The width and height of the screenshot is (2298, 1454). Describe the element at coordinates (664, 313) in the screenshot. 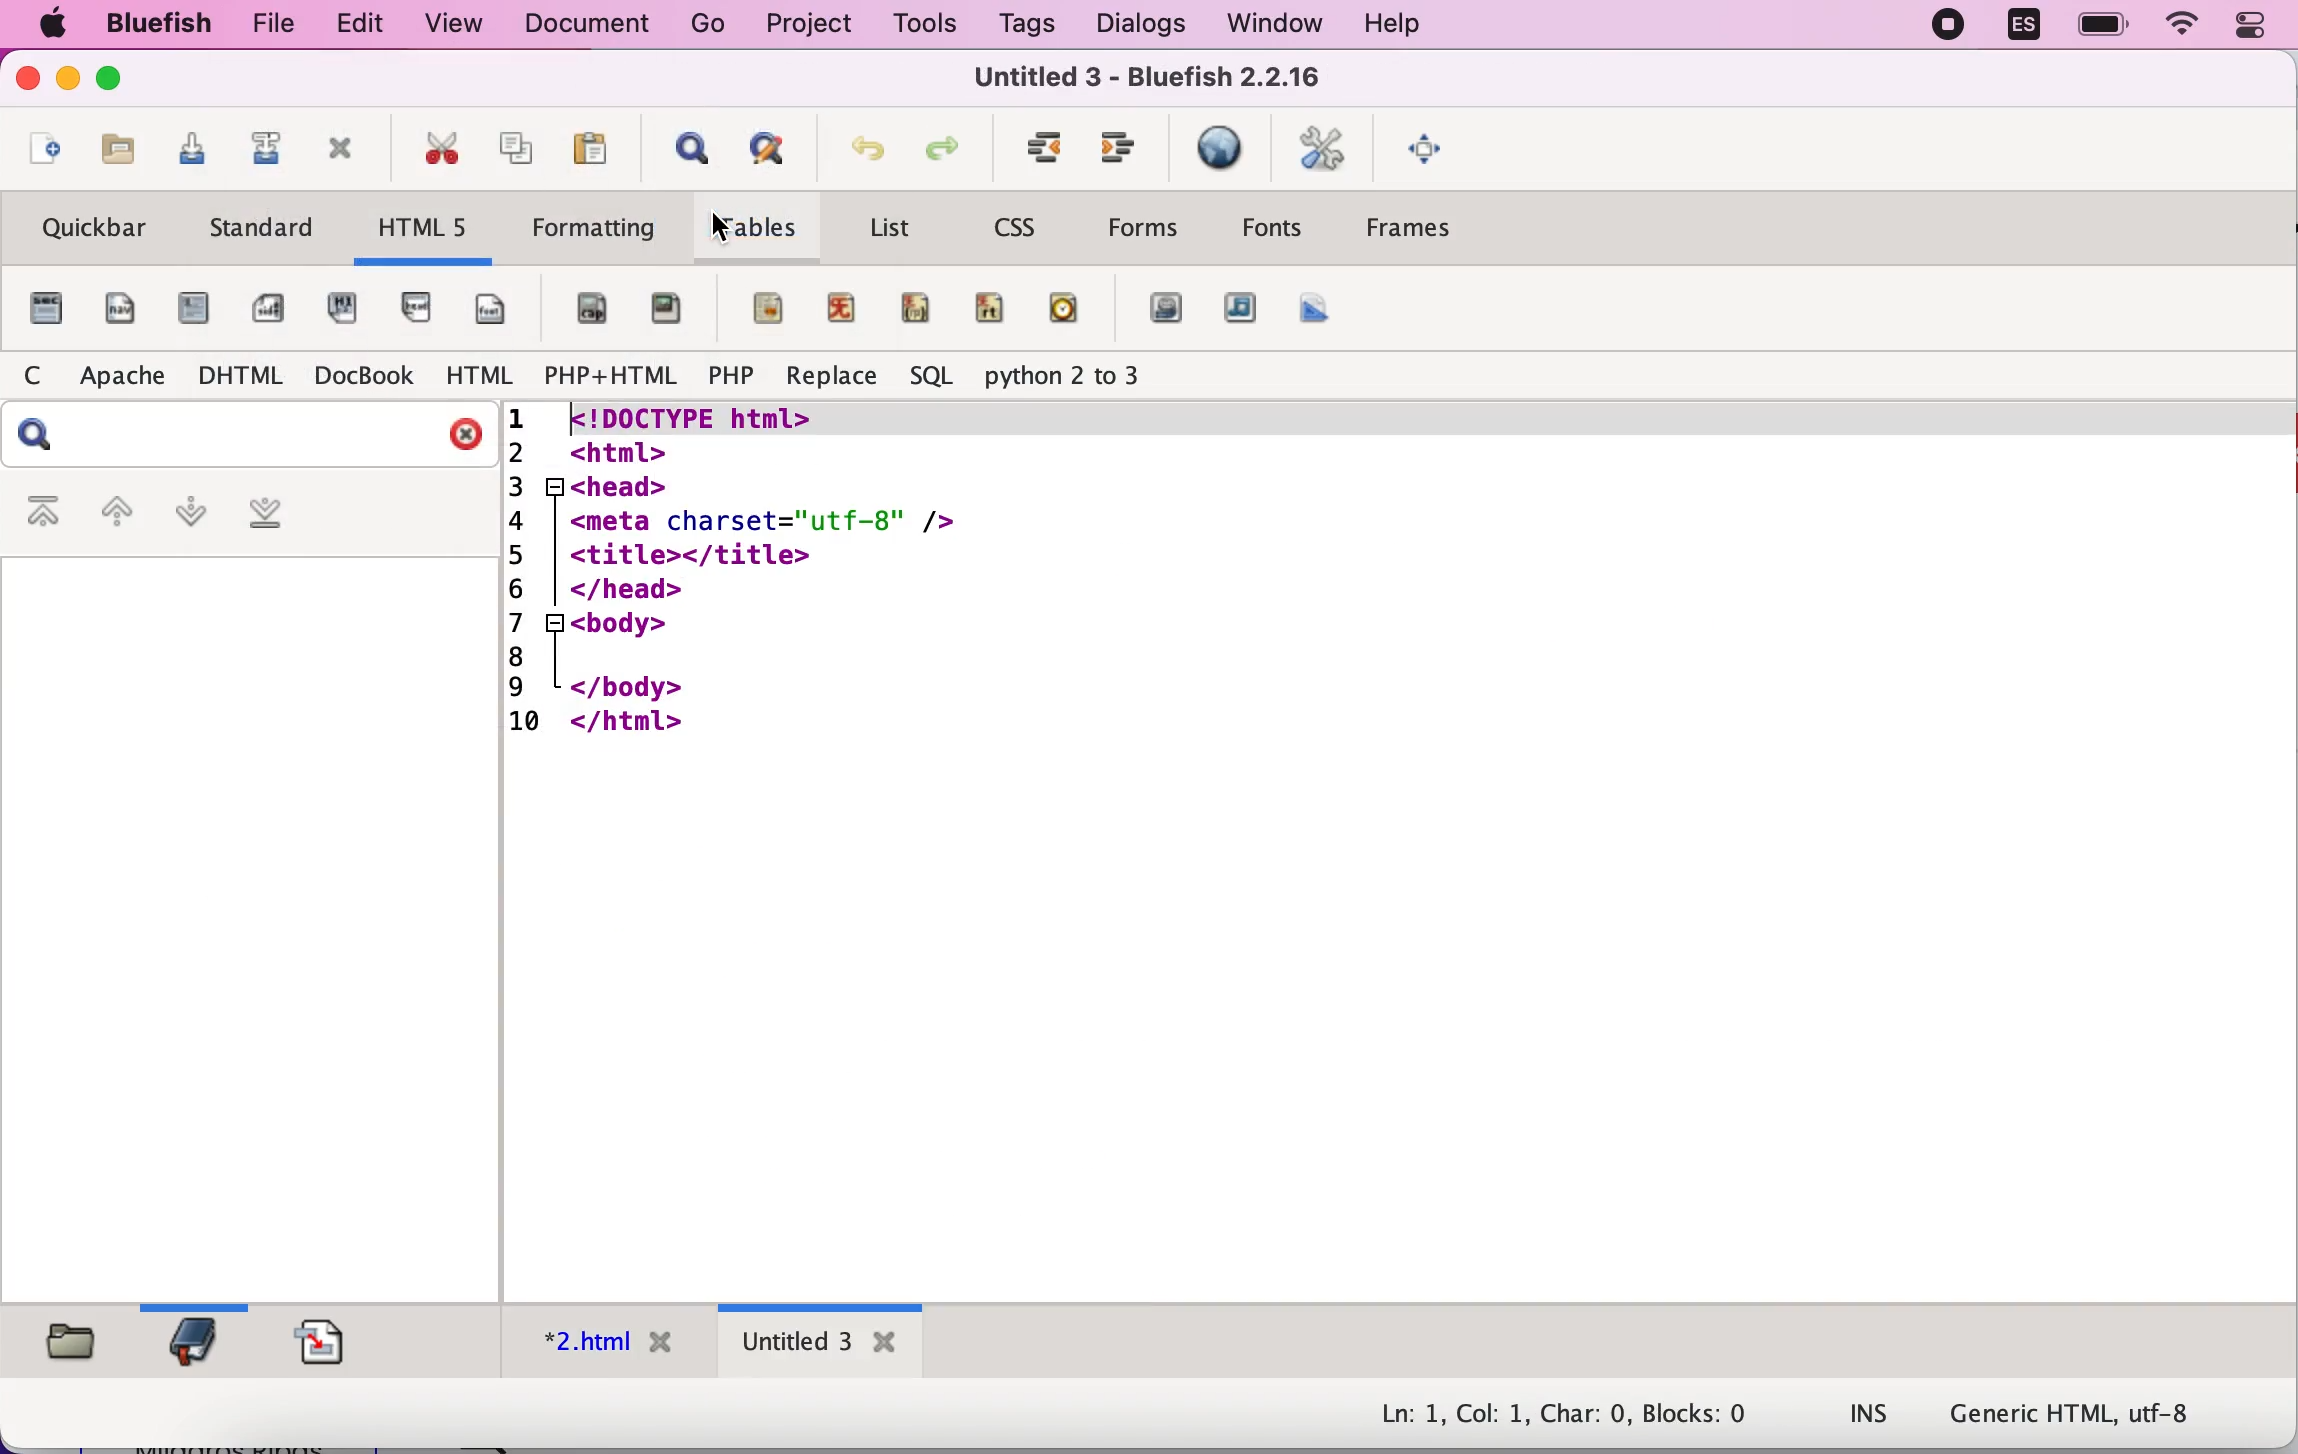

I see `figure` at that location.